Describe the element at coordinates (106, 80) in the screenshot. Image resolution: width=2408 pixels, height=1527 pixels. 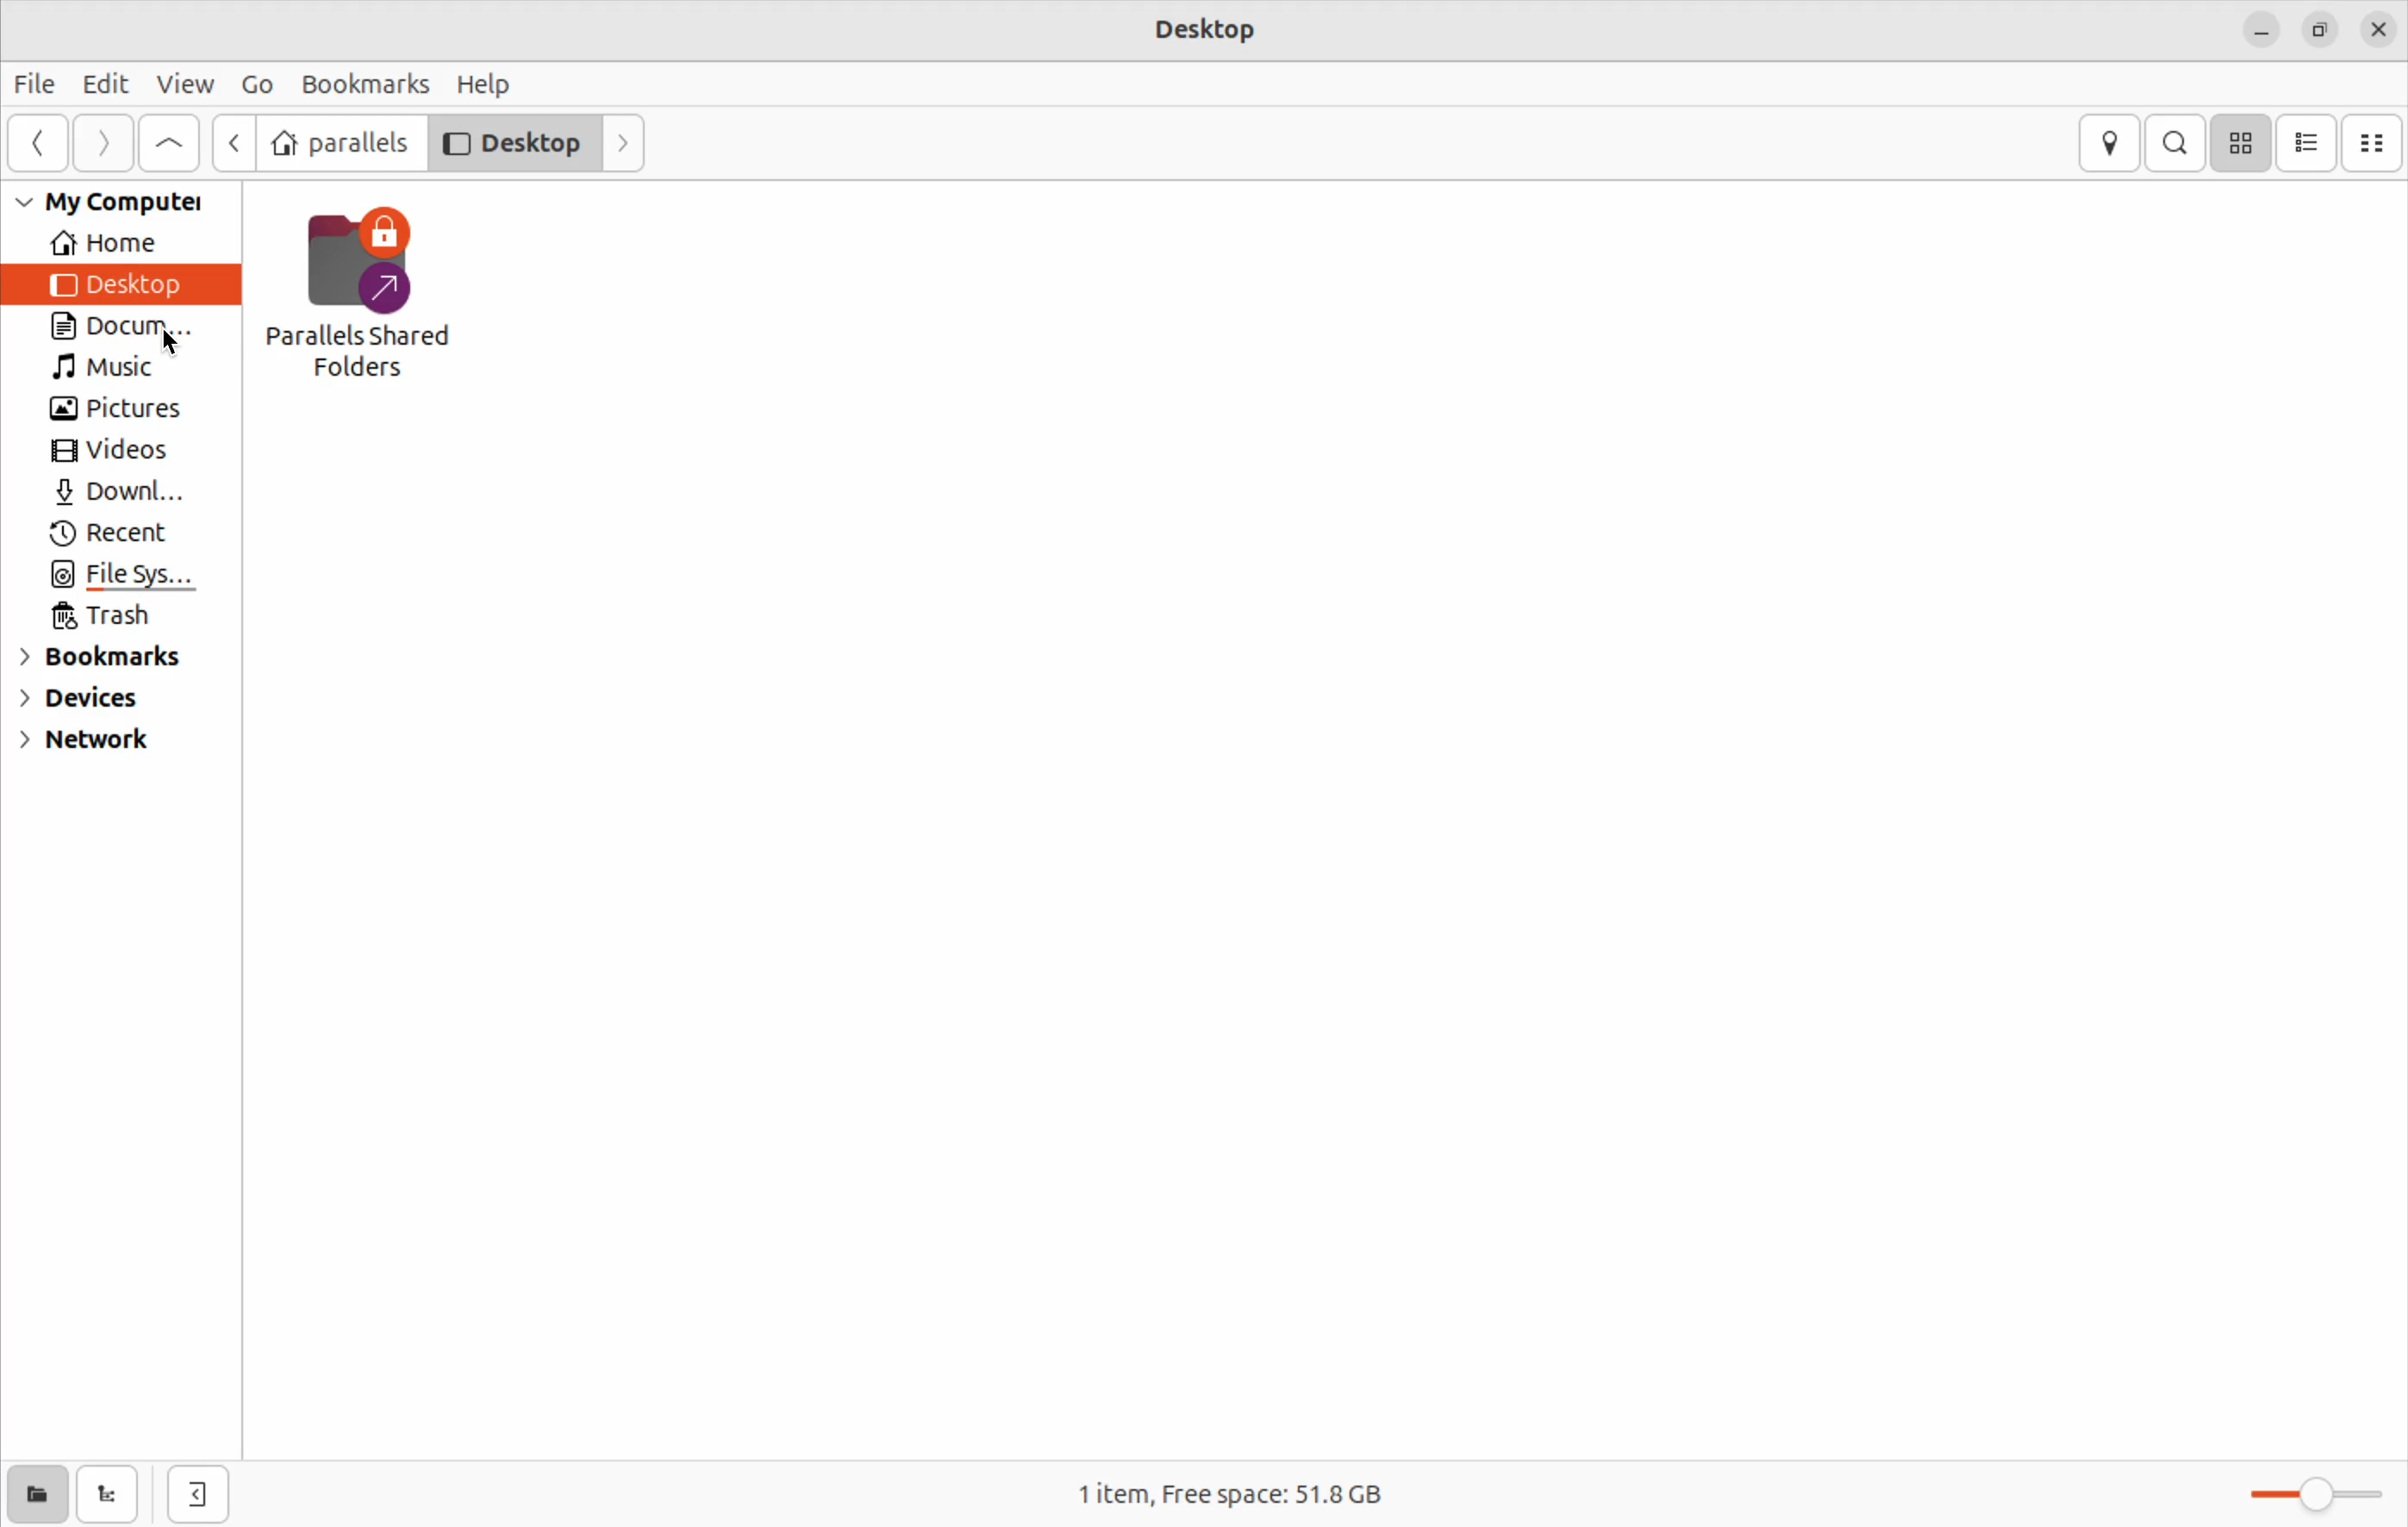
I see `Edit` at that location.